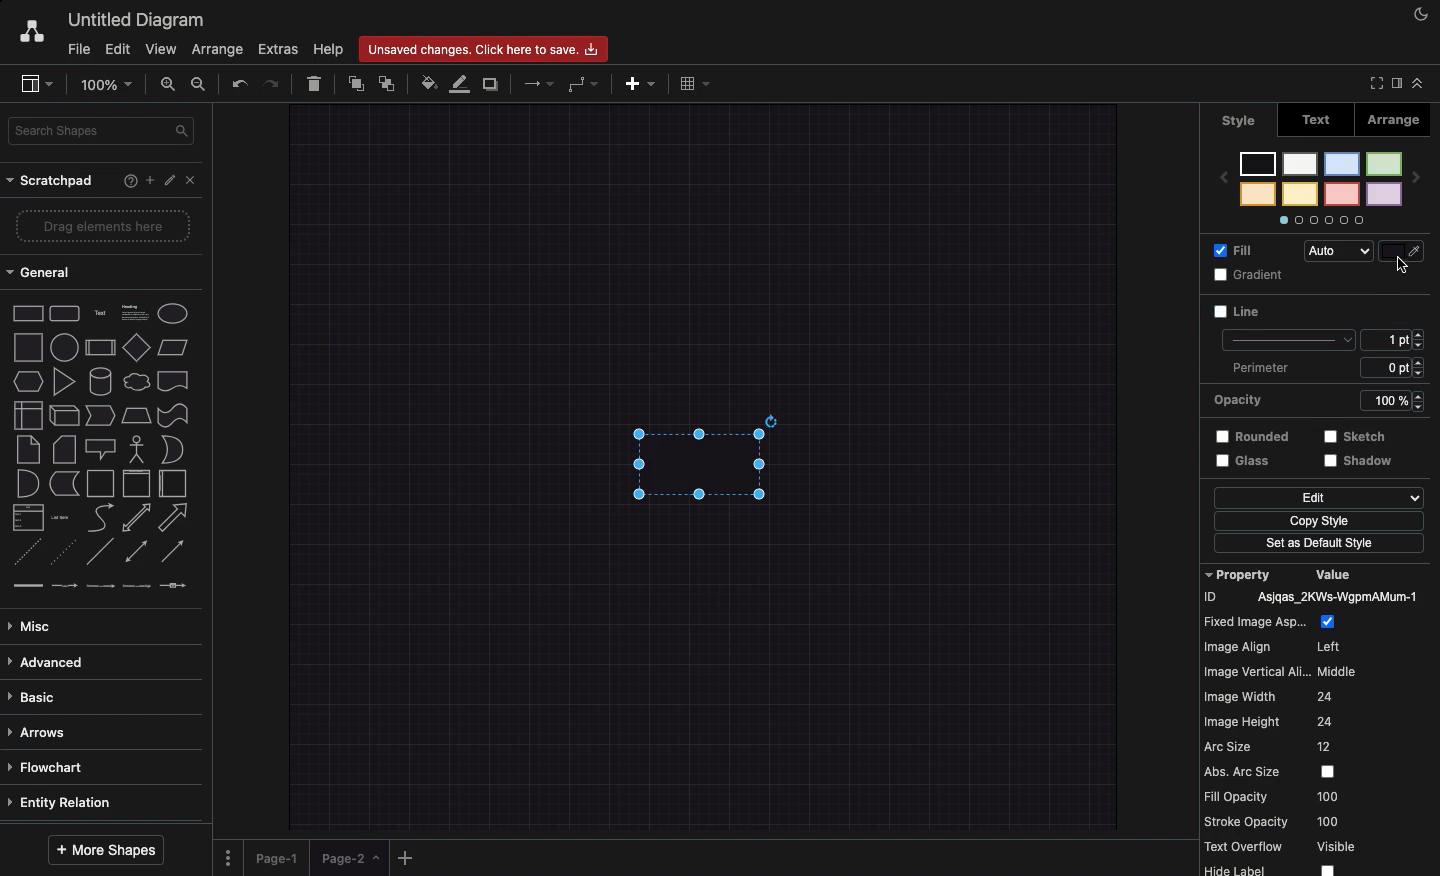 Image resolution: width=1440 pixels, height=876 pixels. What do you see at coordinates (431, 81) in the screenshot?
I see `Fill color` at bounding box center [431, 81].